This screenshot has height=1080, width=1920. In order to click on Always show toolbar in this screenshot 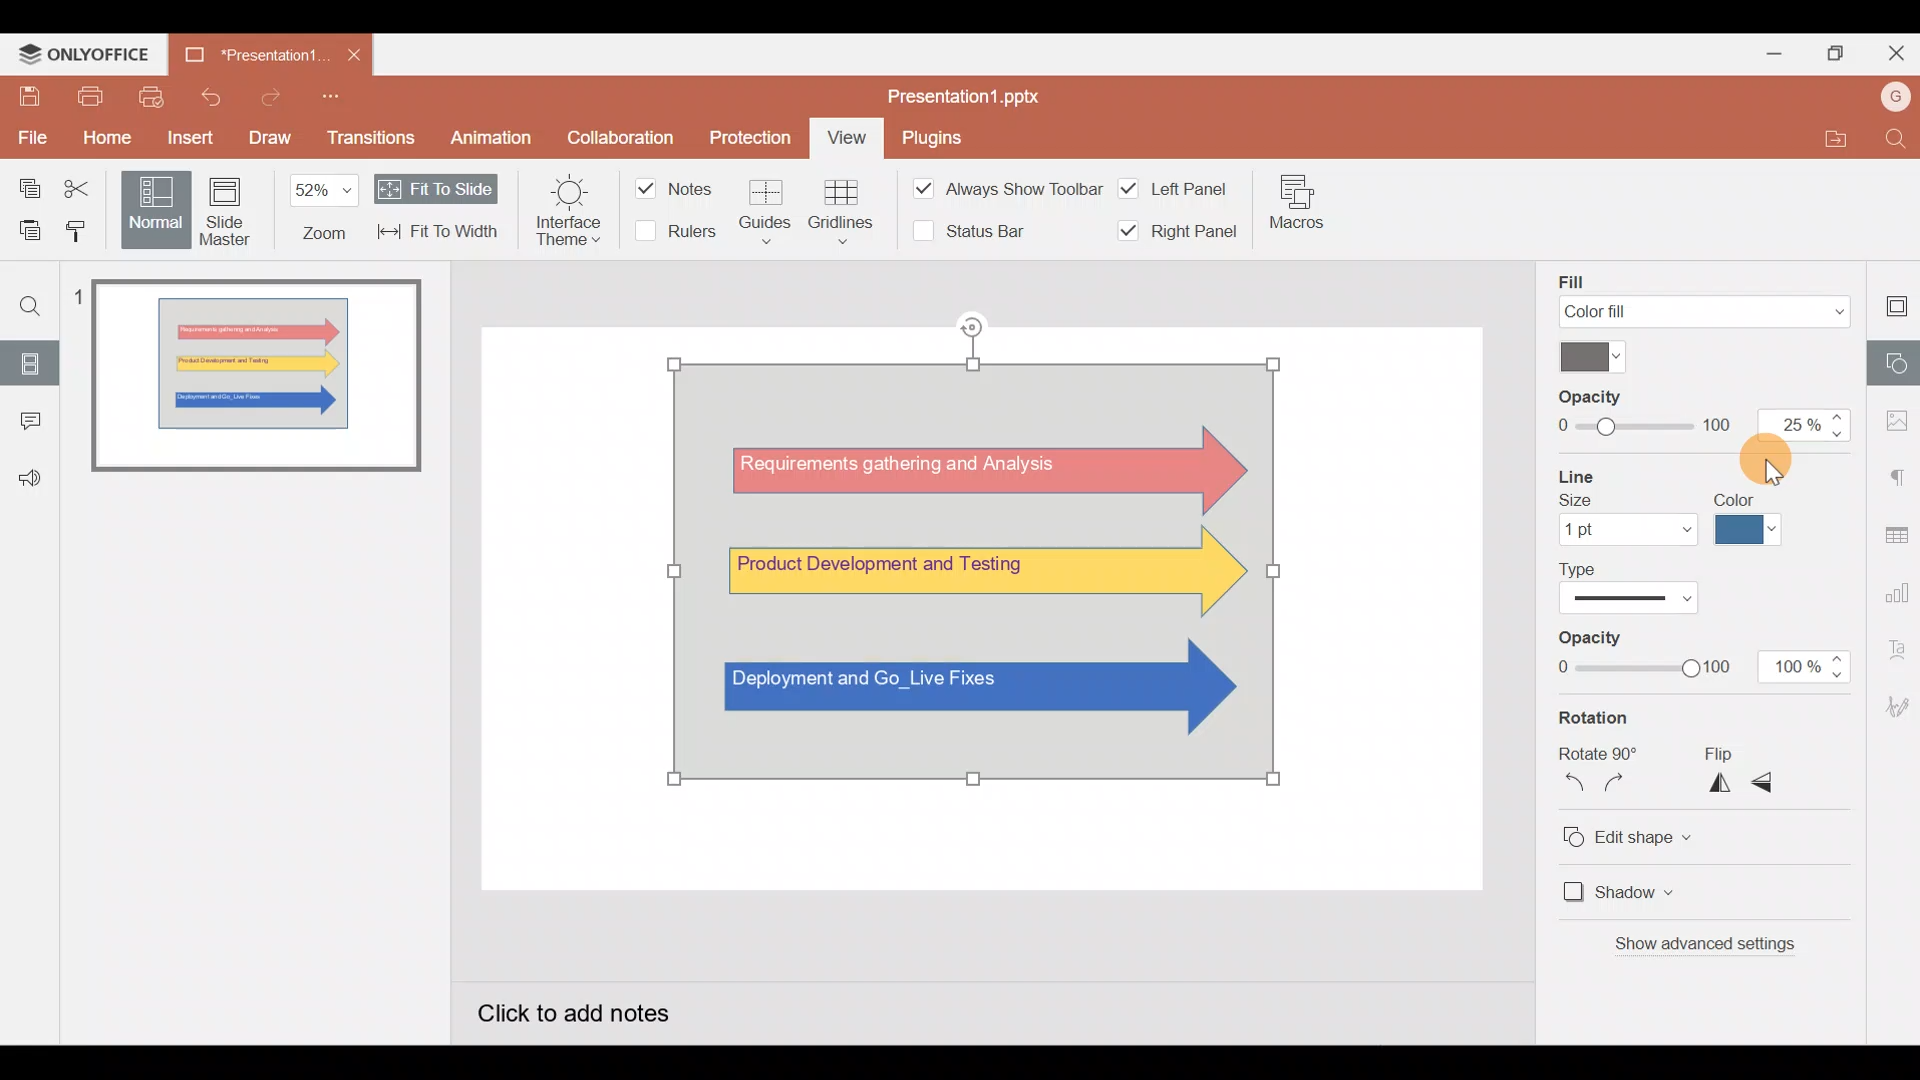, I will do `click(990, 187)`.